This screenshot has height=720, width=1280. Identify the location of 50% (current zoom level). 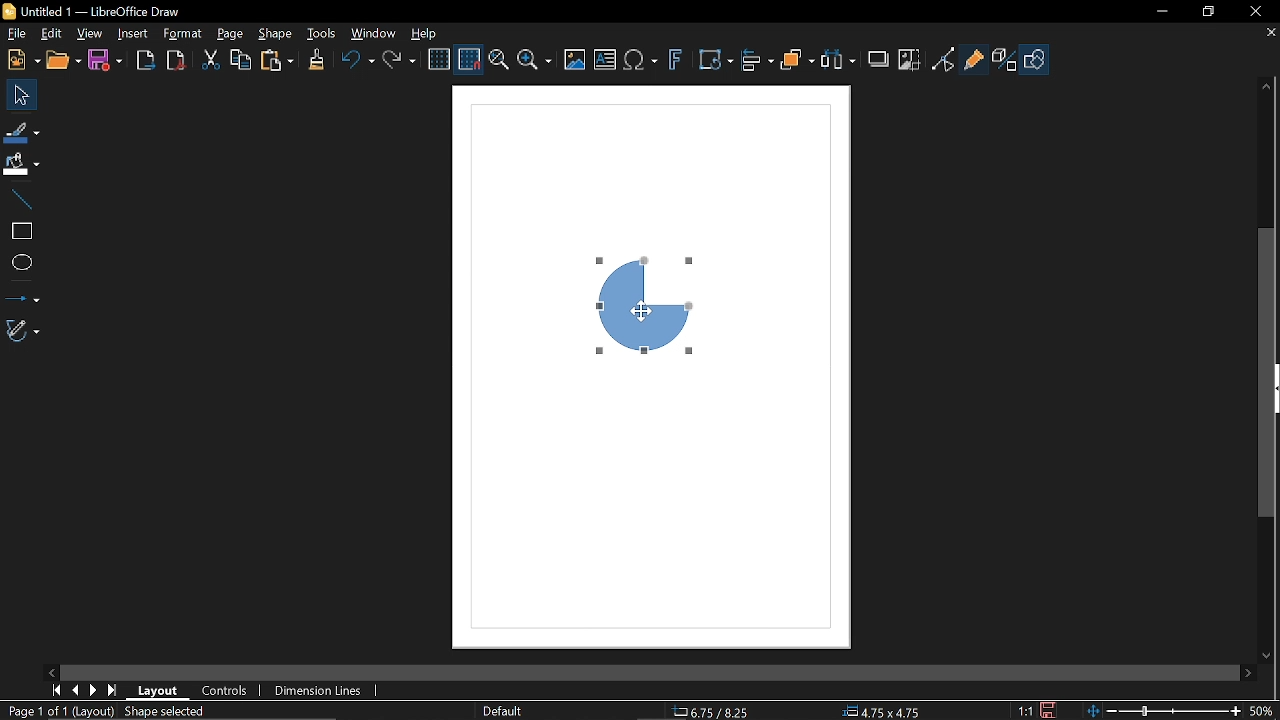
(1262, 709).